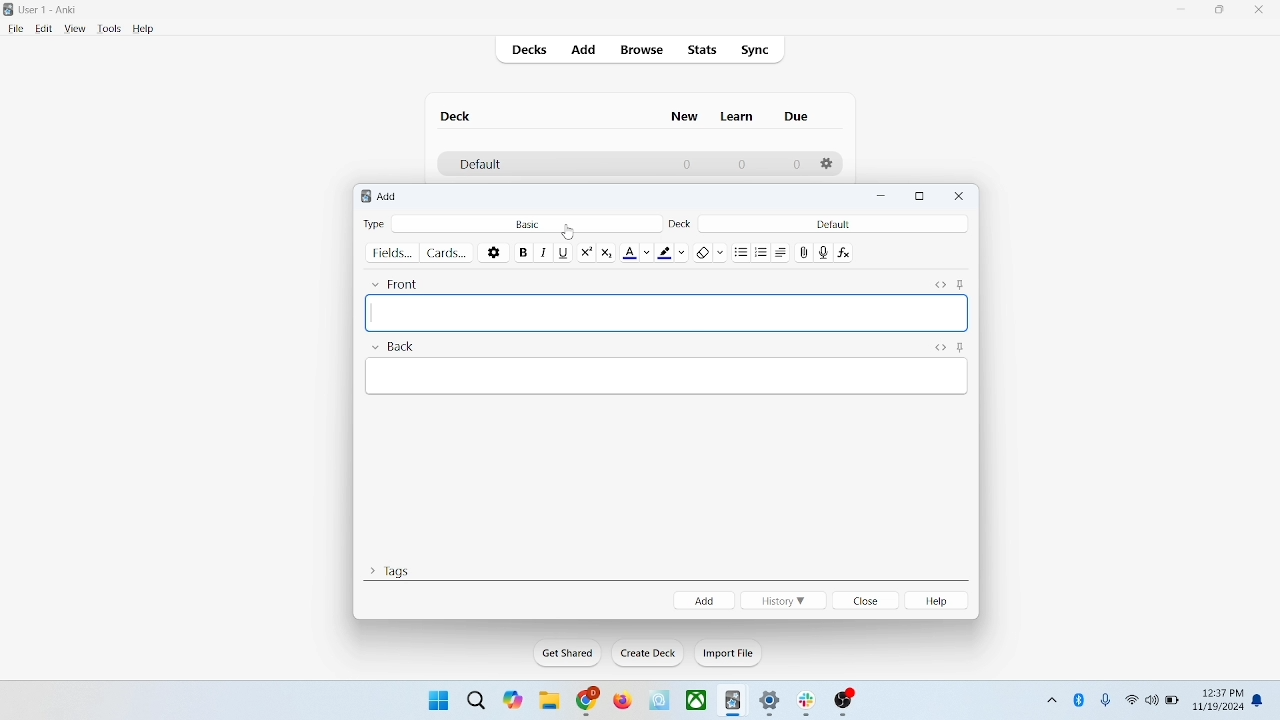 This screenshot has height=720, width=1280. I want to click on icon, so click(661, 701).